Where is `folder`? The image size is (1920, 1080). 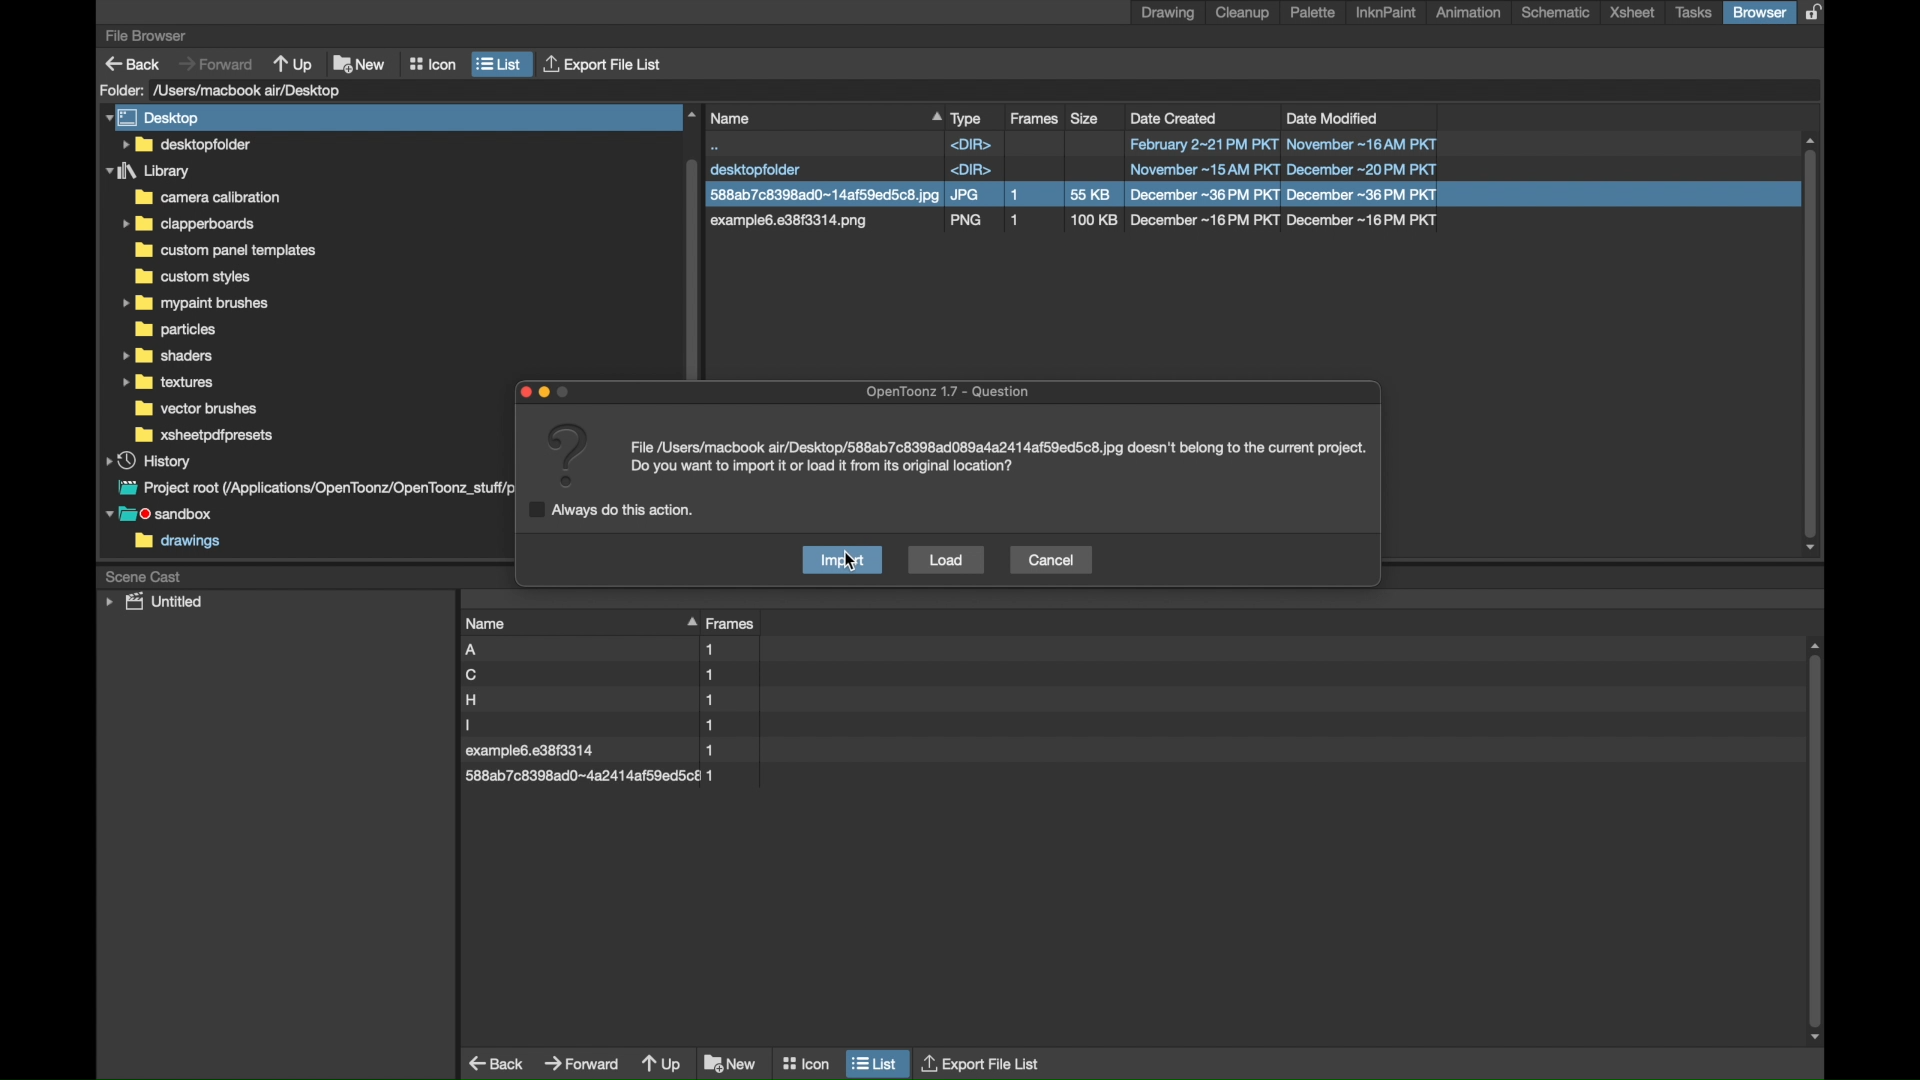
folder is located at coordinates (206, 197).